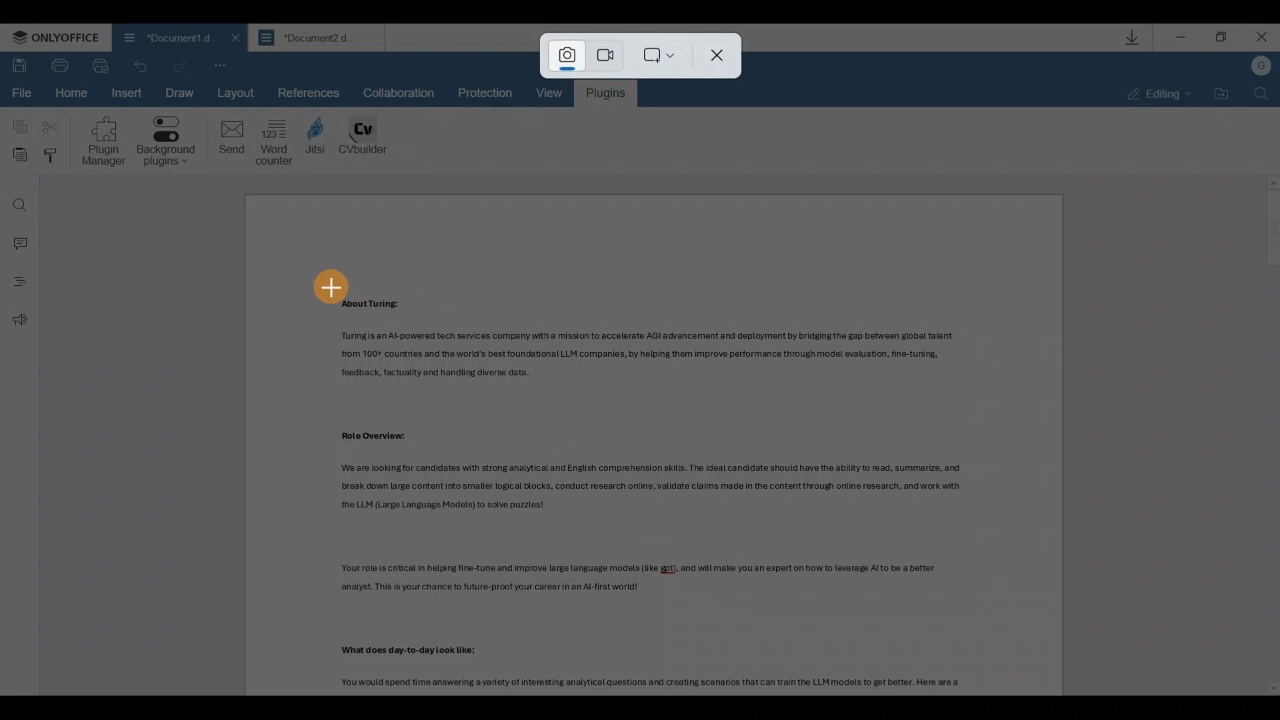  What do you see at coordinates (318, 139) in the screenshot?
I see `Jitsi` at bounding box center [318, 139].